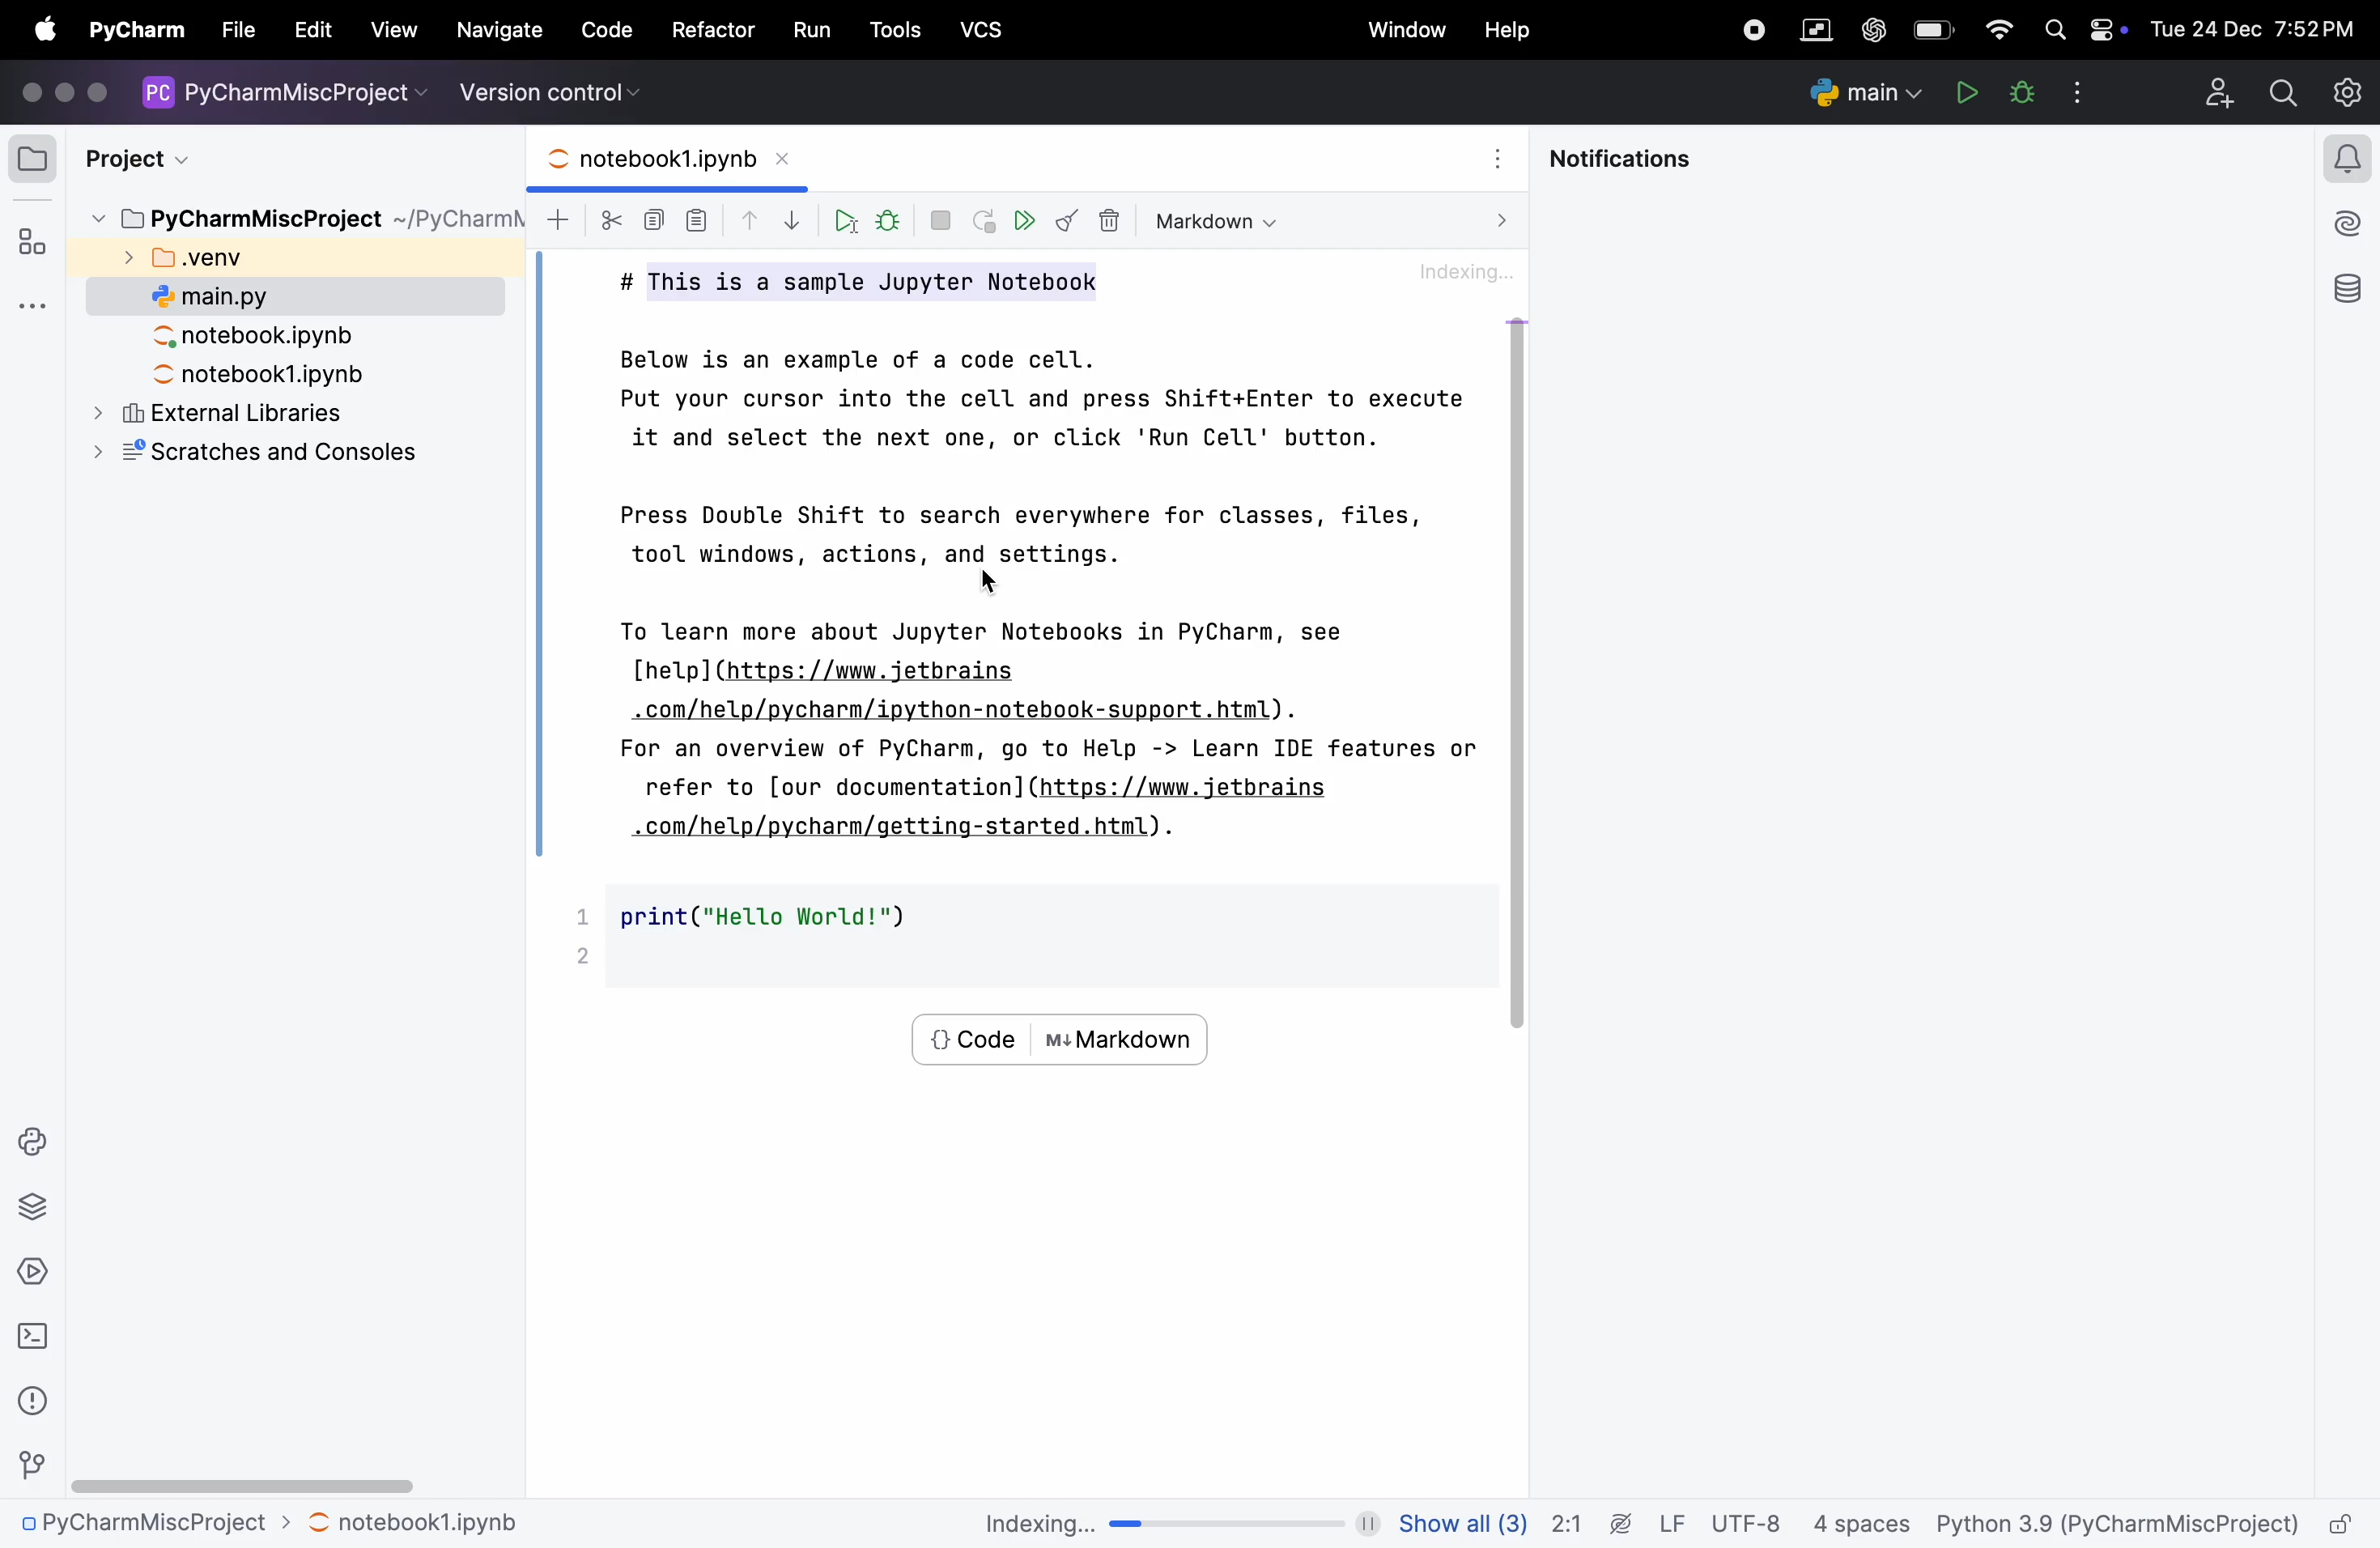 This screenshot has height=1548, width=2380. I want to click on ai aisstant, so click(2341, 224).